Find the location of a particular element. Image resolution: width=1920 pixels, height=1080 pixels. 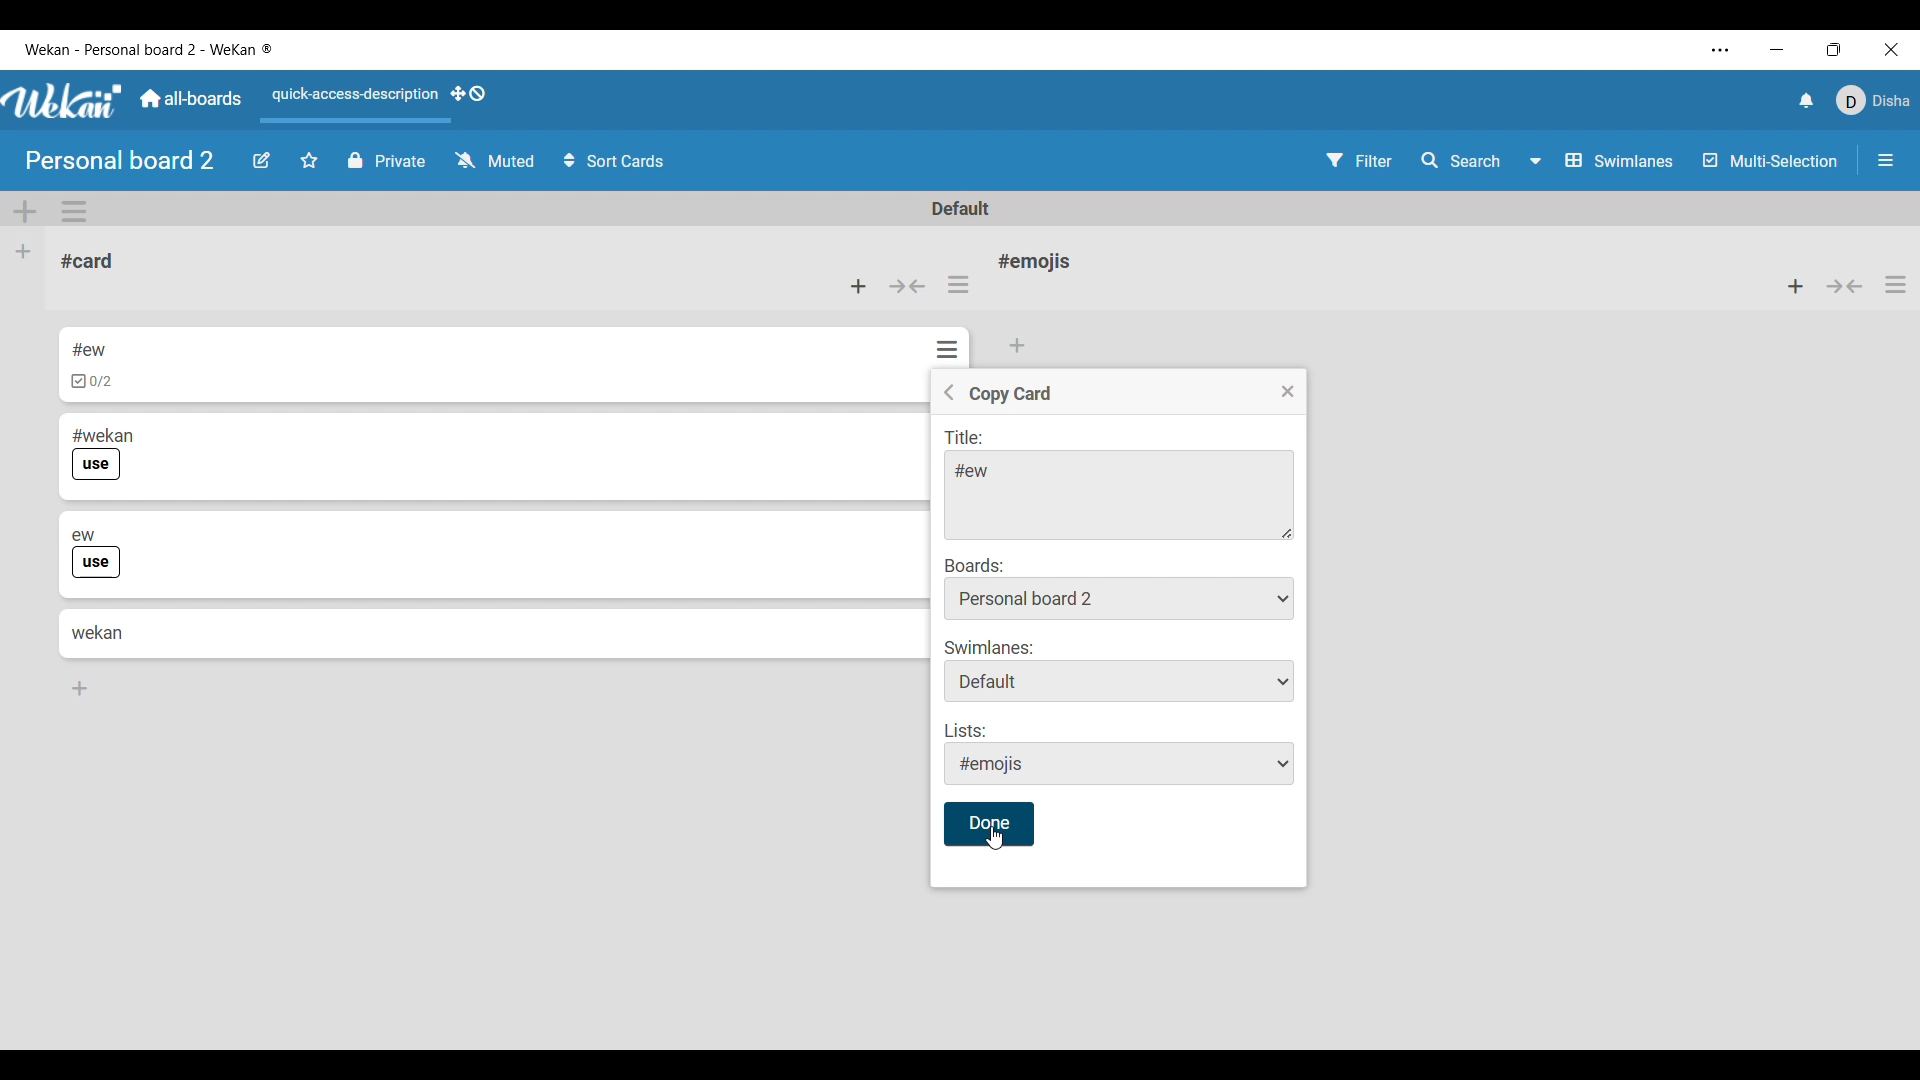

Open/Close sidebar is located at coordinates (1886, 160).